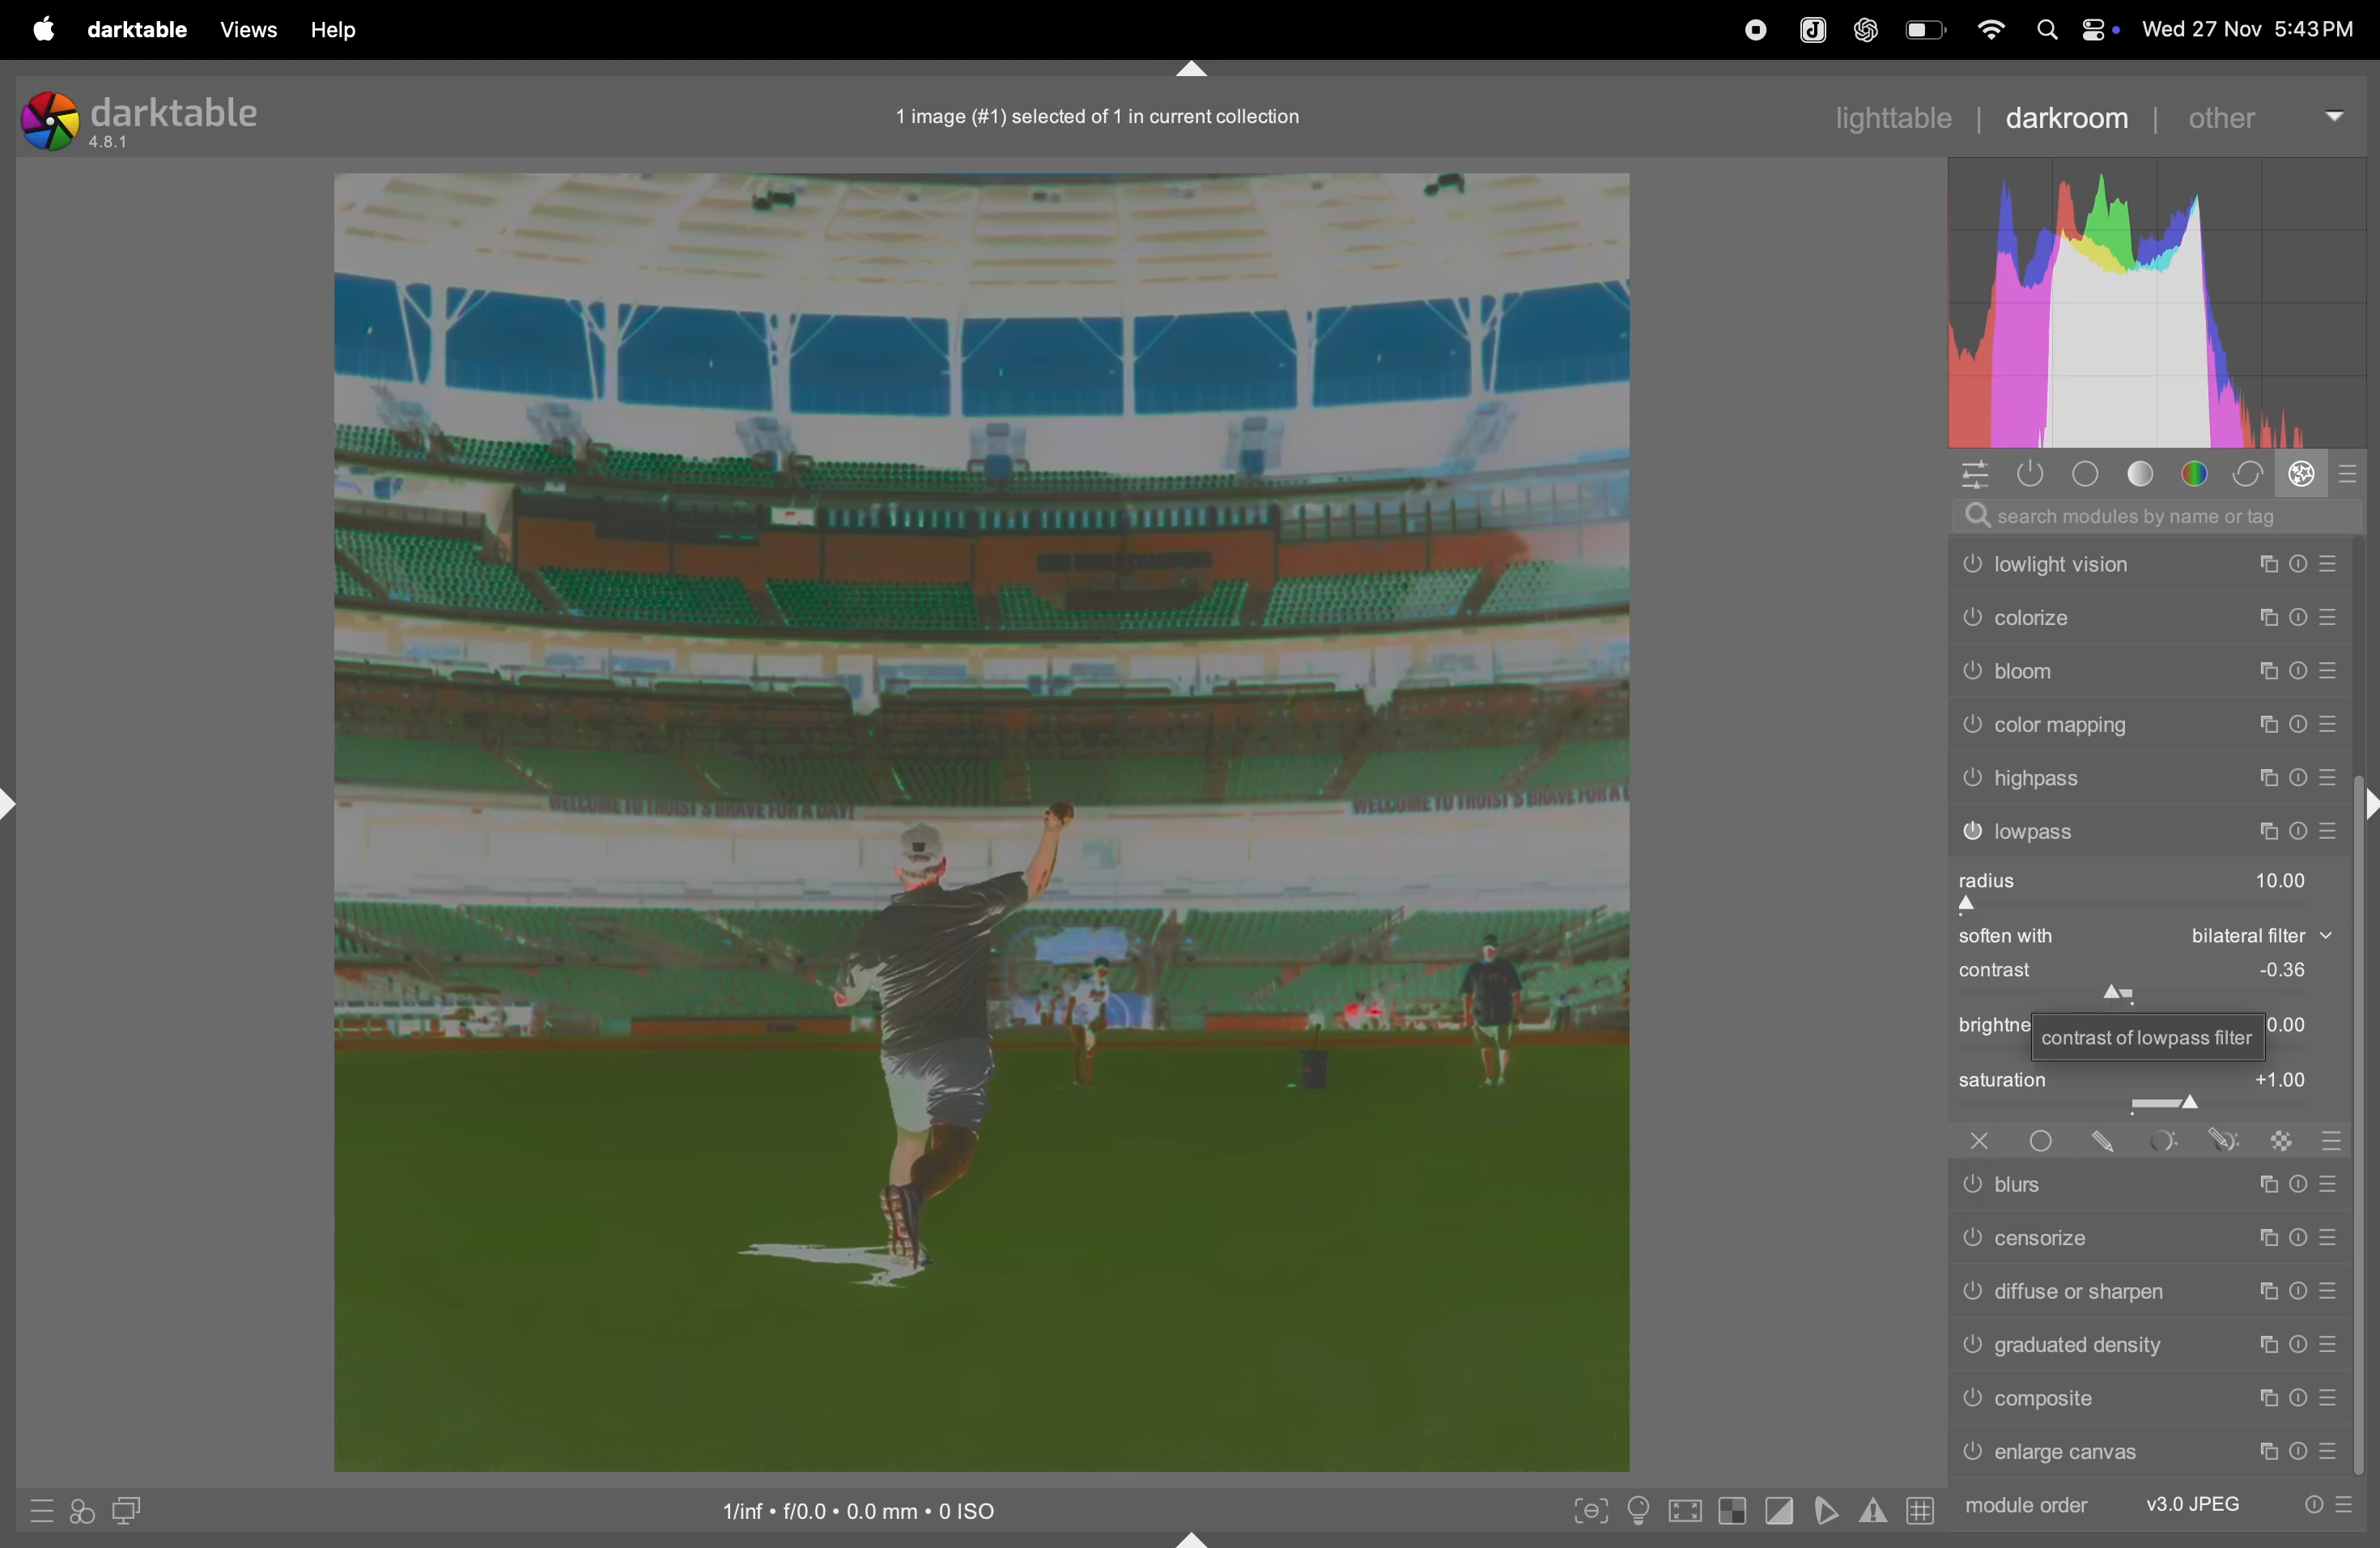 This screenshot has height=1548, width=2380. Describe the element at coordinates (2148, 1343) in the screenshot. I see `gradient density` at that location.